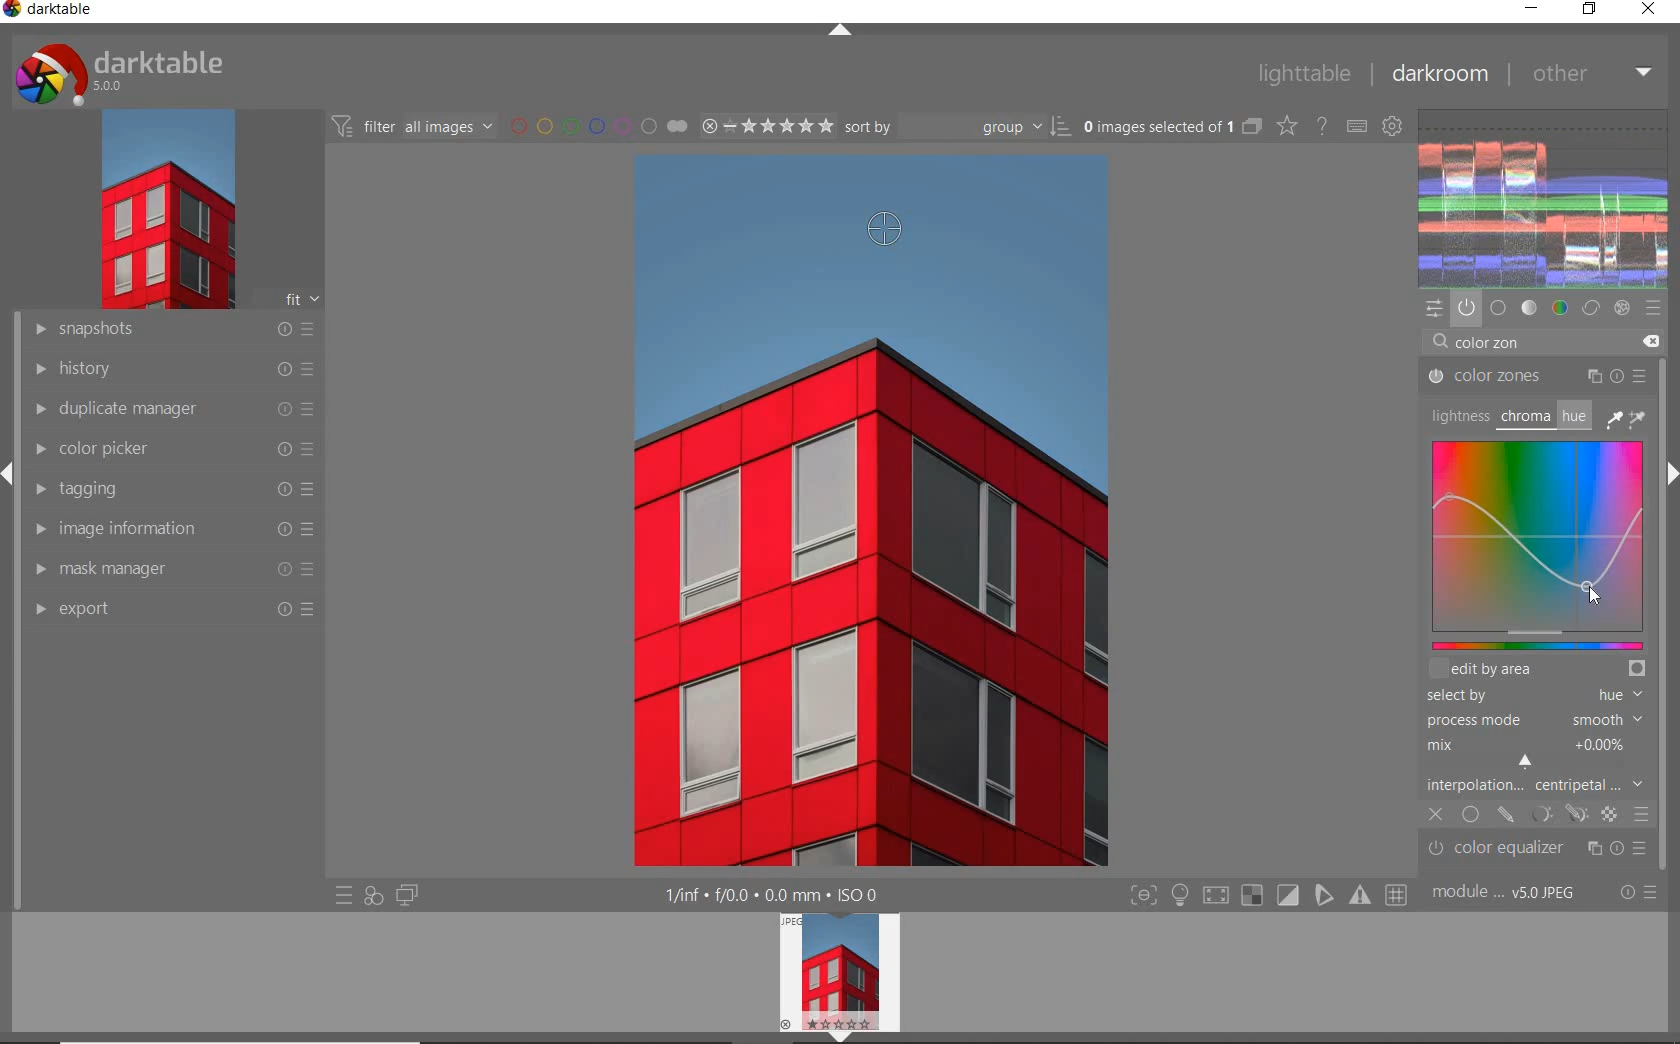 Image resolution: width=1680 pixels, height=1044 pixels. I want to click on filter all images, so click(414, 126).